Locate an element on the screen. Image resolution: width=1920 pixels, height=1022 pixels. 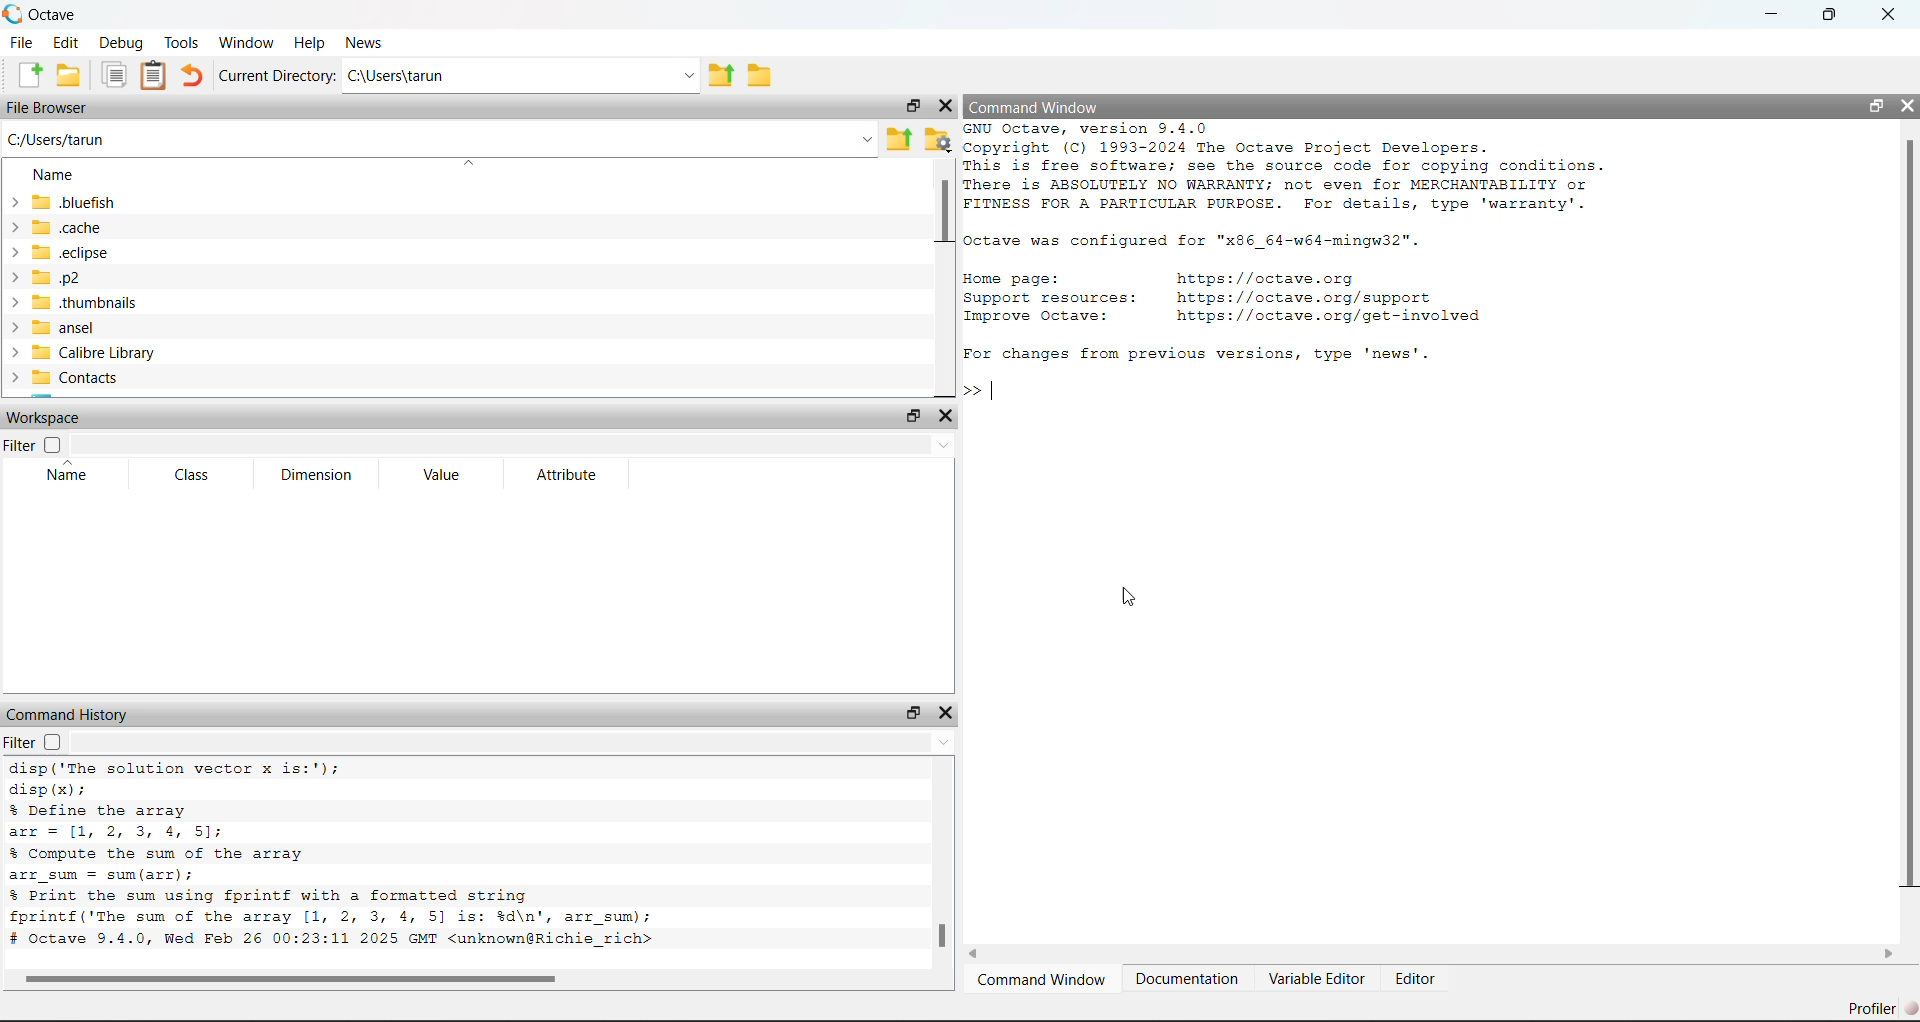
Class is located at coordinates (198, 476).